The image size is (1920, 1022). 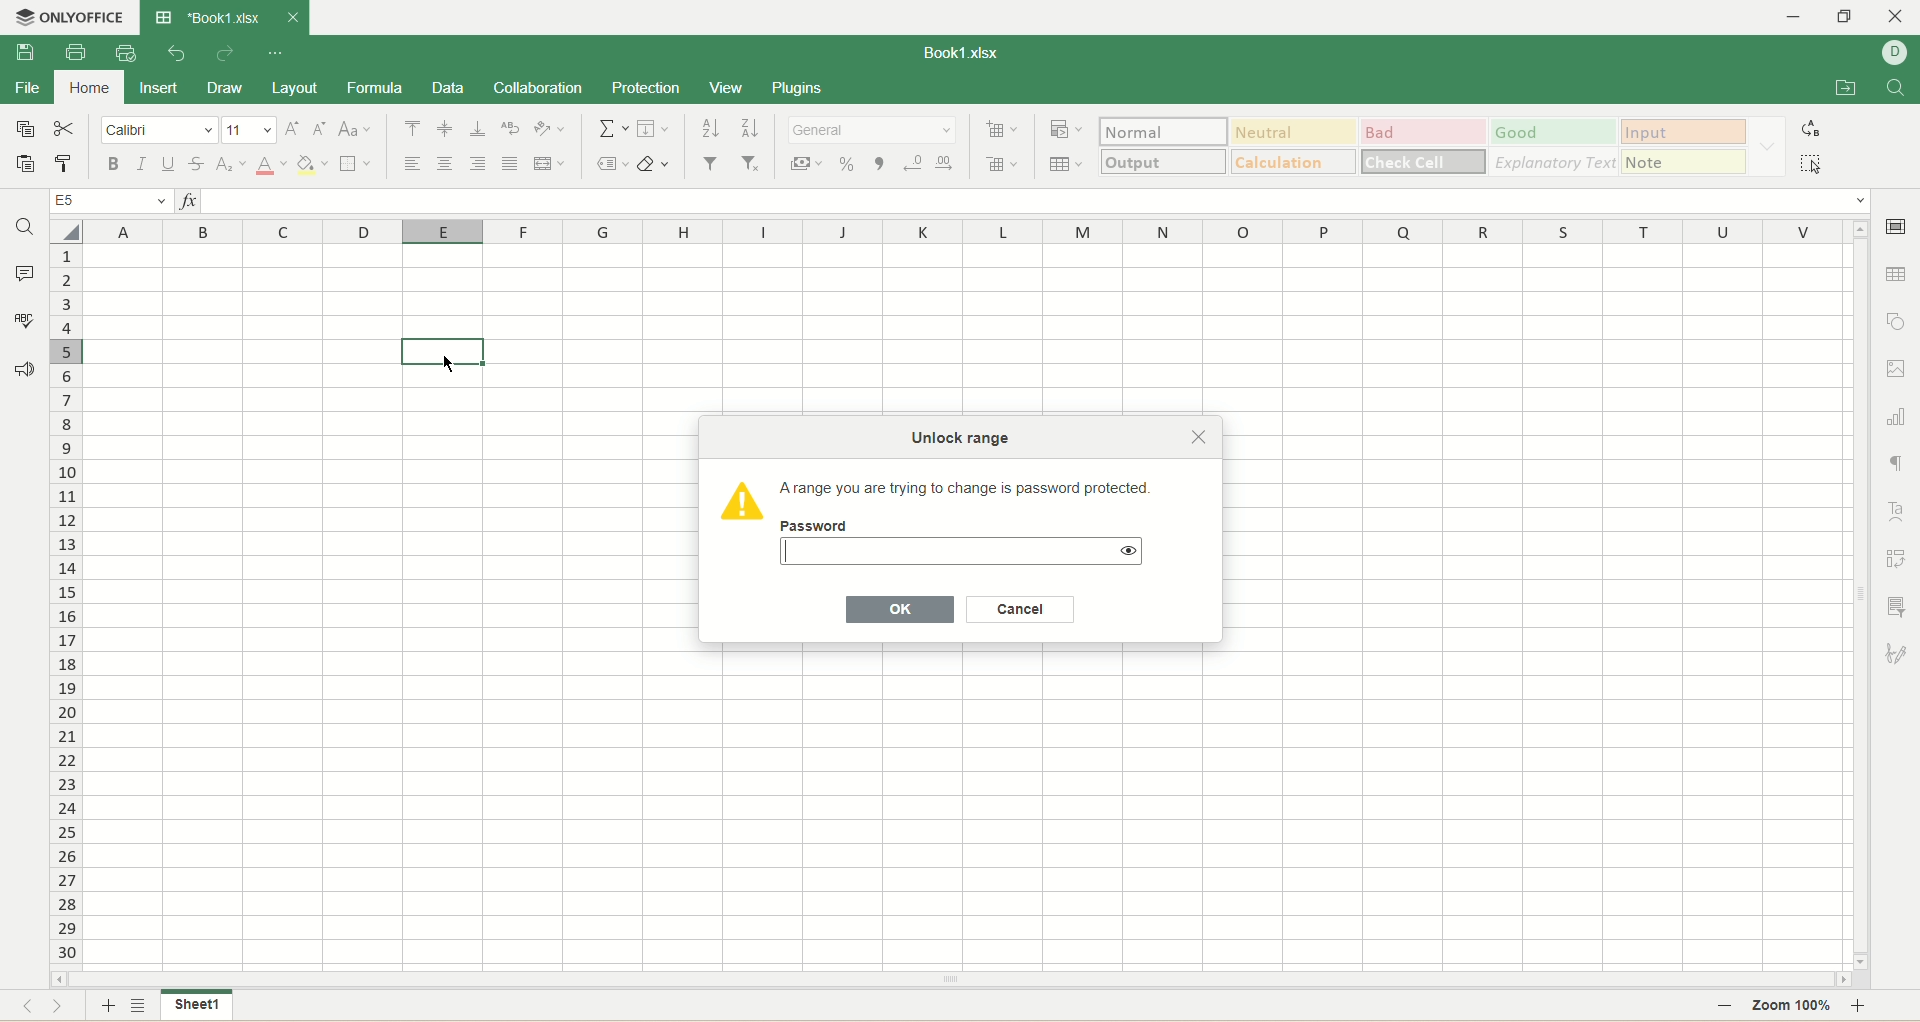 I want to click on OK, so click(x=899, y=611).